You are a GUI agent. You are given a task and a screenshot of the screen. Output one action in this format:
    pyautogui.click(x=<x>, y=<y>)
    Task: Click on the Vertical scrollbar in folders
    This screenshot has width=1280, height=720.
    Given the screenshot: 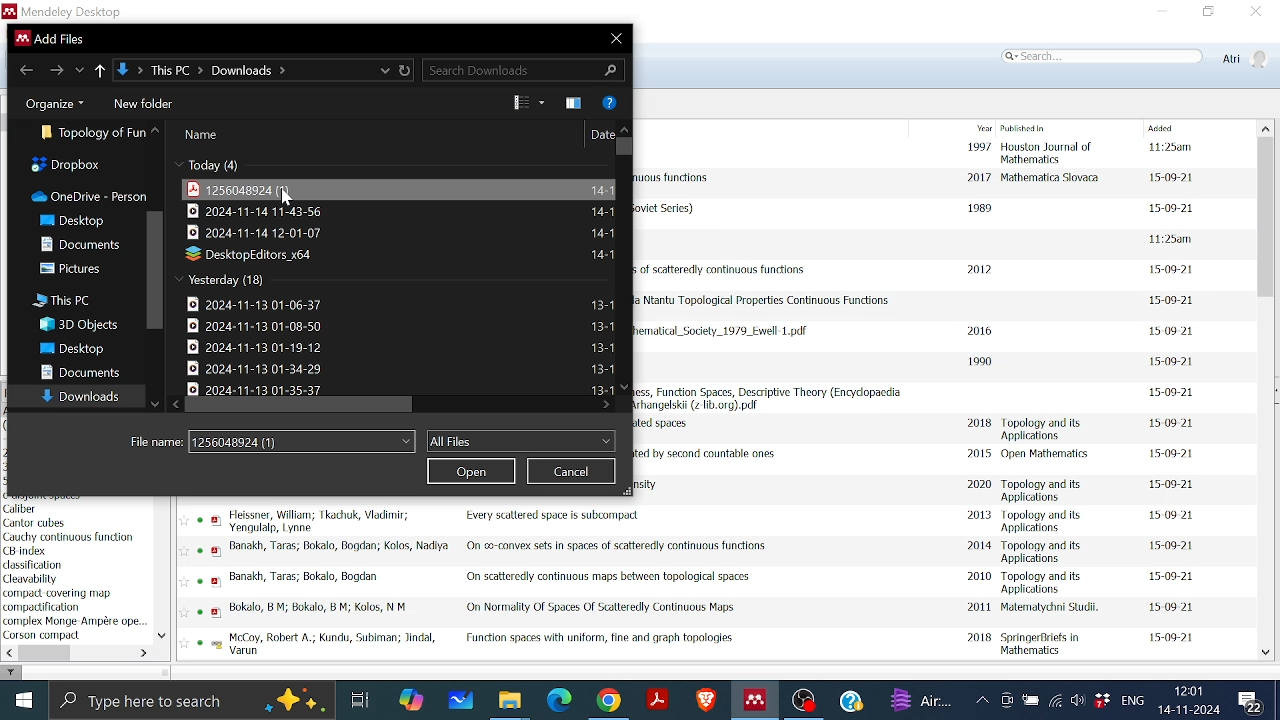 What is the action you would take?
    pyautogui.click(x=158, y=272)
    